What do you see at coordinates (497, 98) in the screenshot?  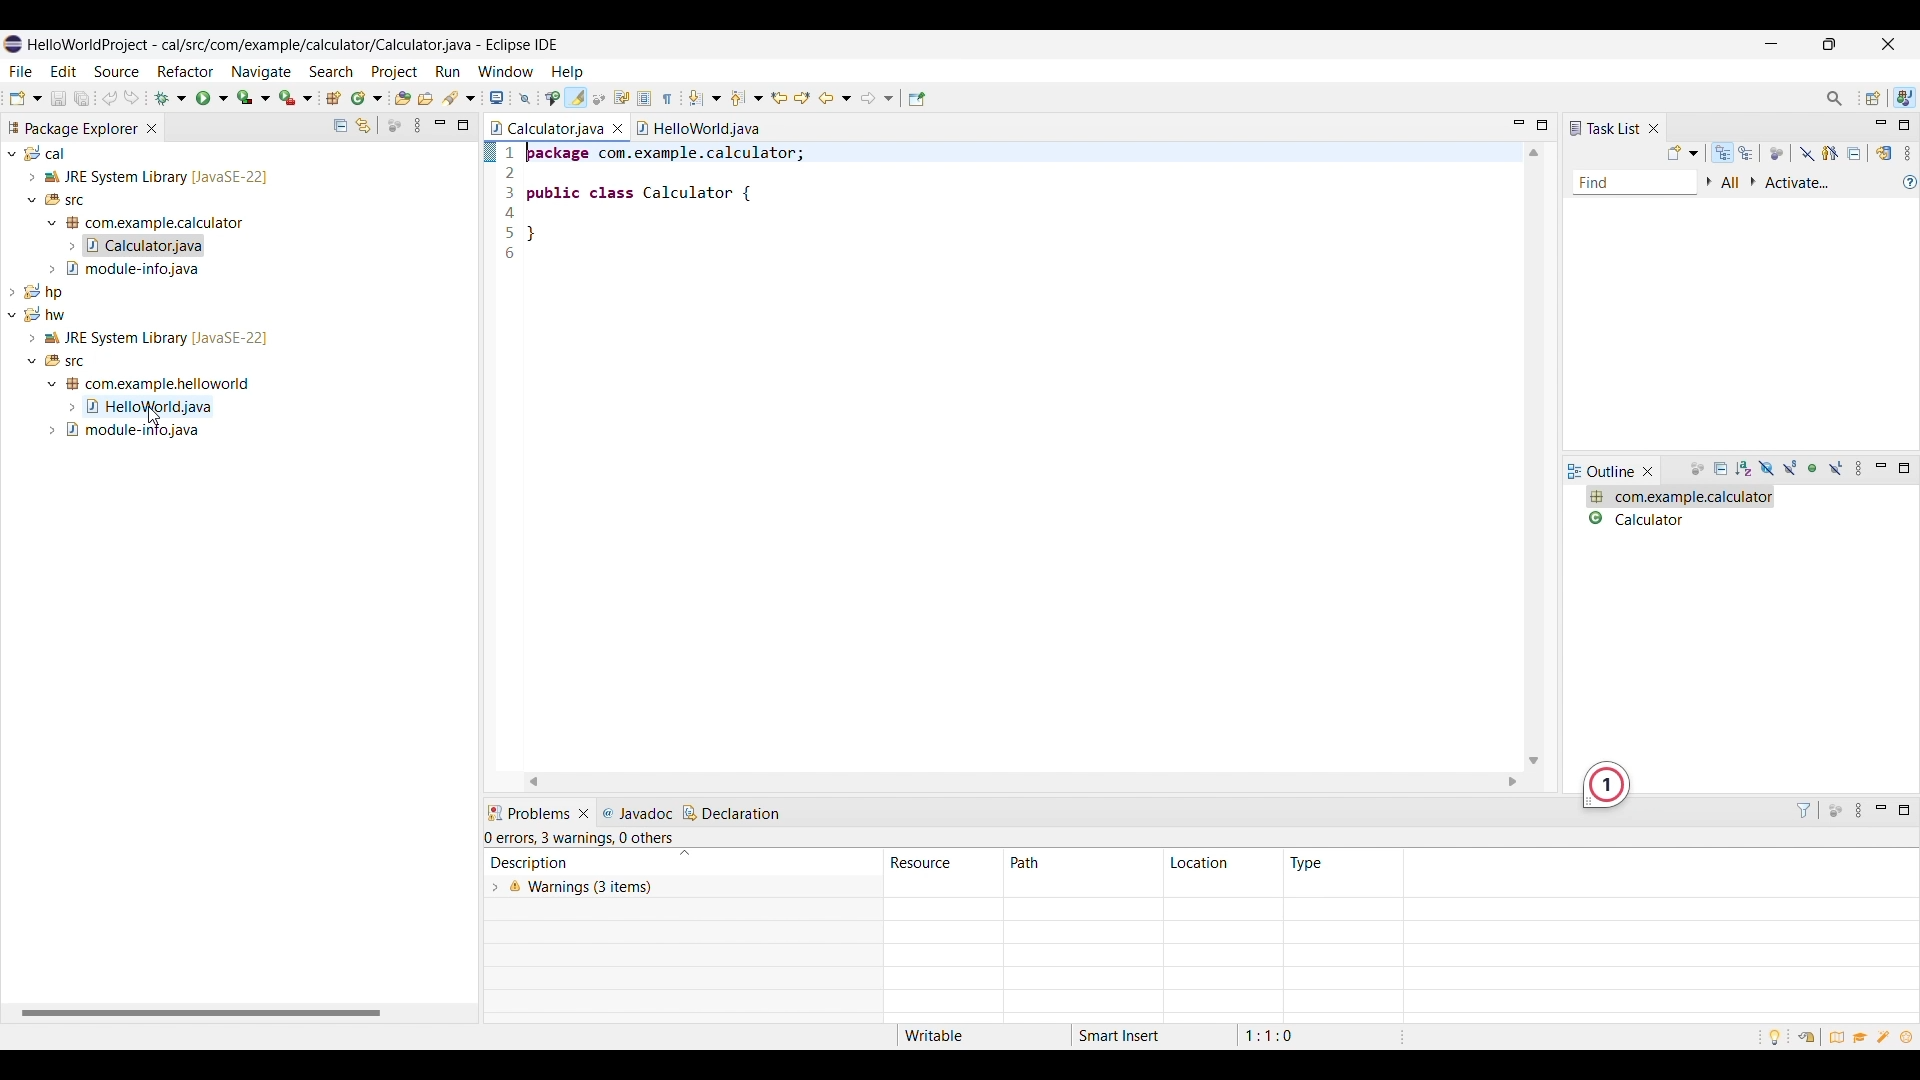 I see `Open a terminal` at bounding box center [497, 98].